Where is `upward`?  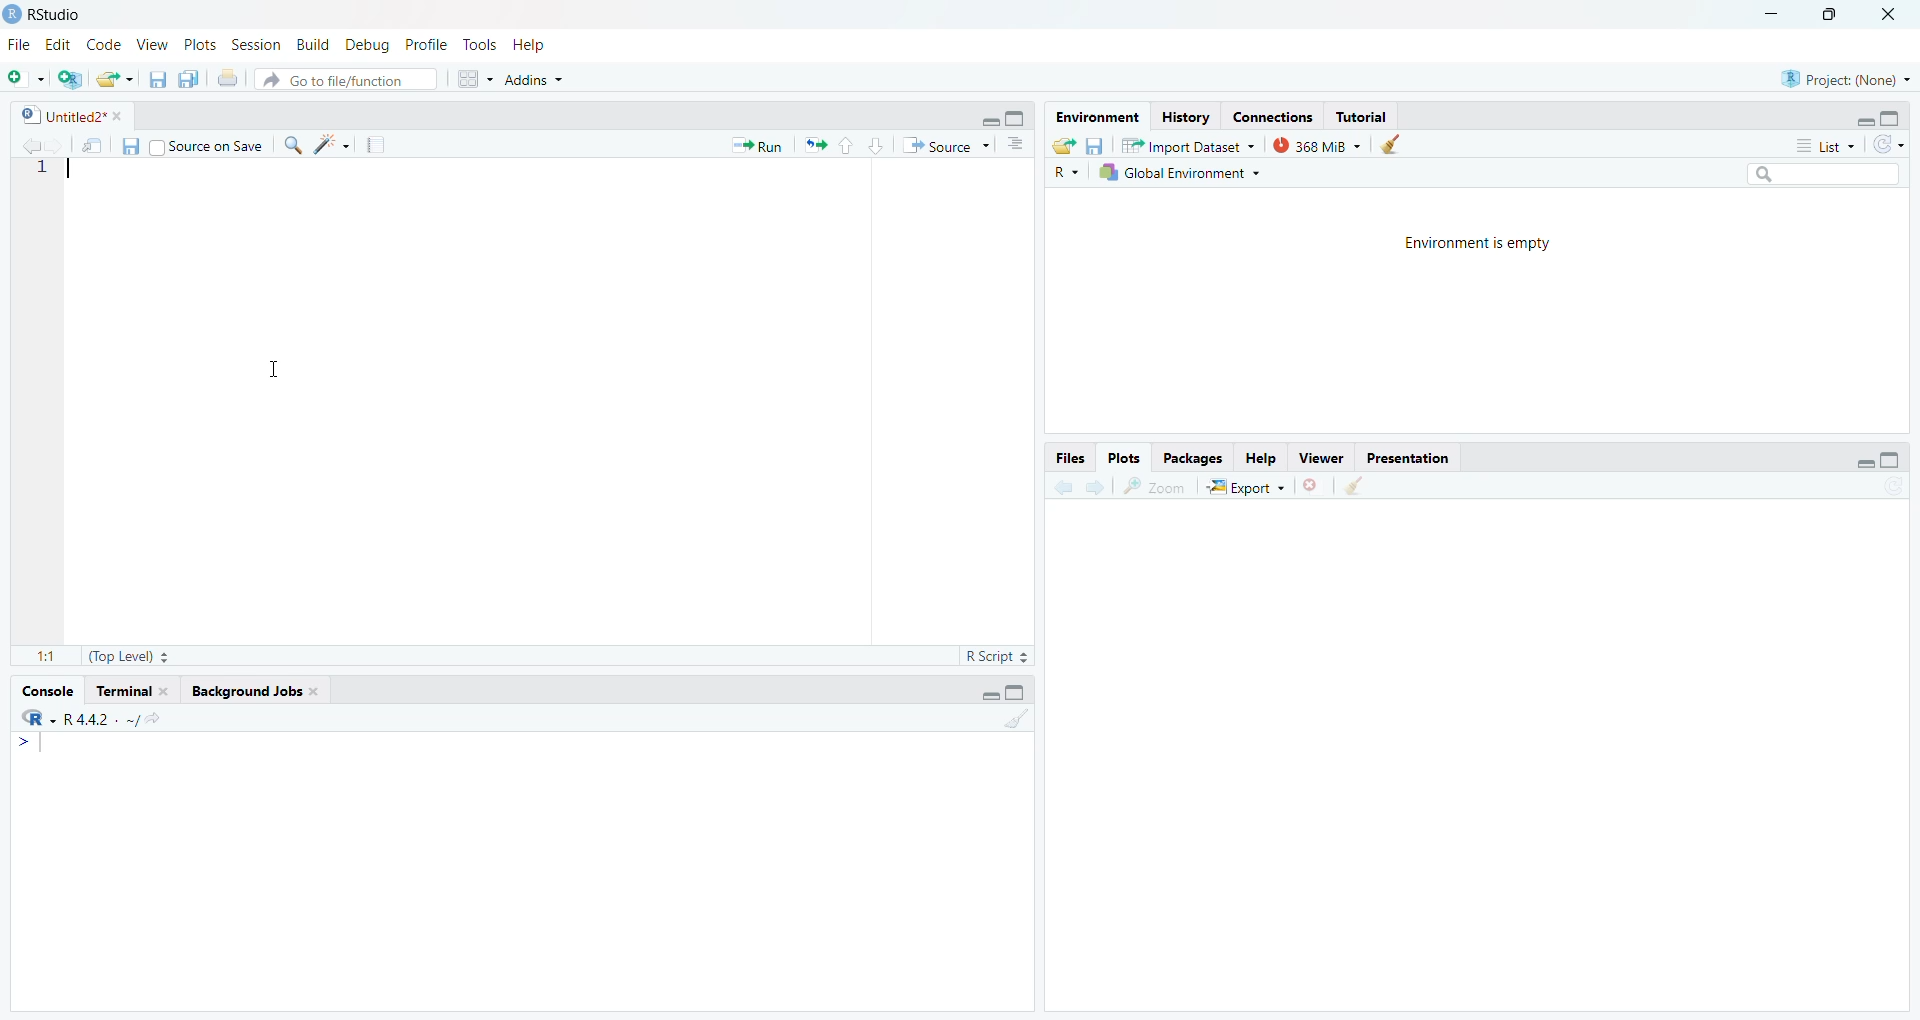
upward is located at coordinates (845, 148).